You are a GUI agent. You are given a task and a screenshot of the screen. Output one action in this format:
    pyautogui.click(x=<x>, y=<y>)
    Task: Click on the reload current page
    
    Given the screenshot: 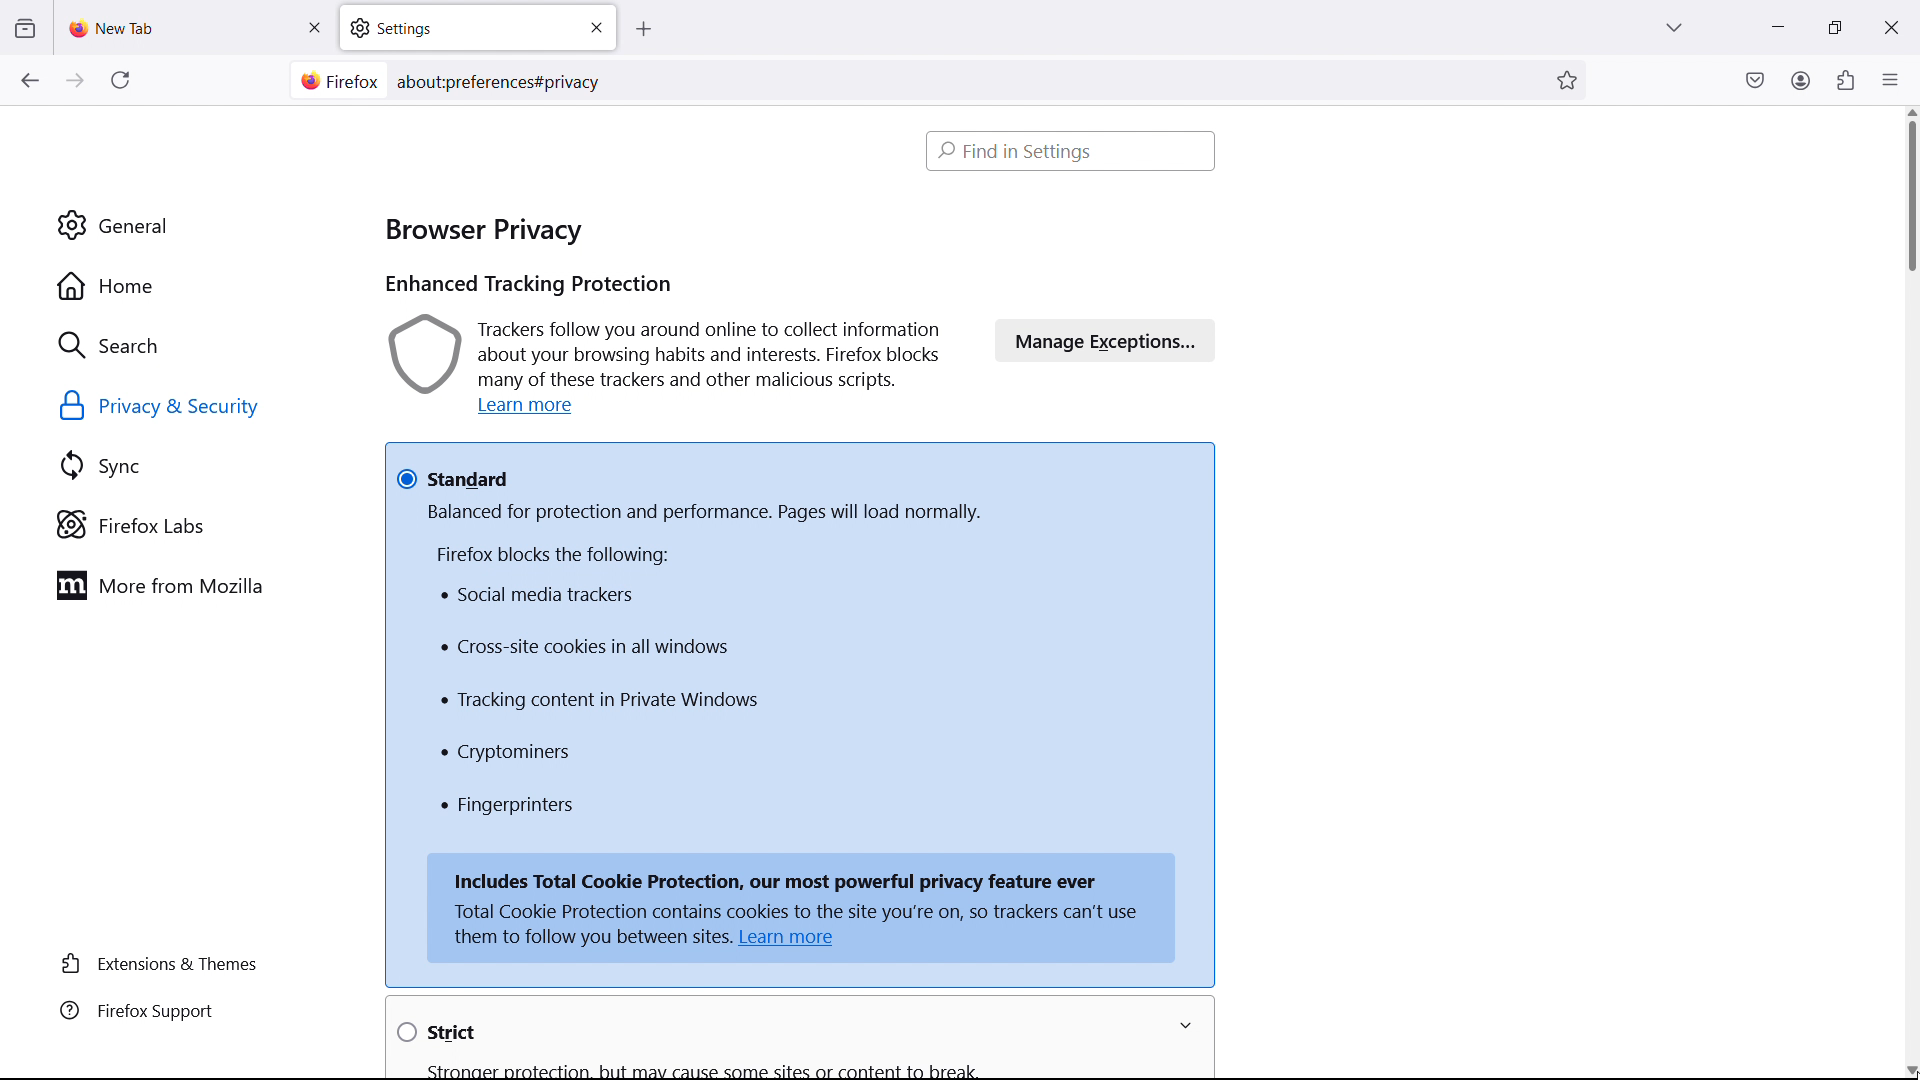 What is the action you would take?
    pyautogui.click(x=120, y=84)
    